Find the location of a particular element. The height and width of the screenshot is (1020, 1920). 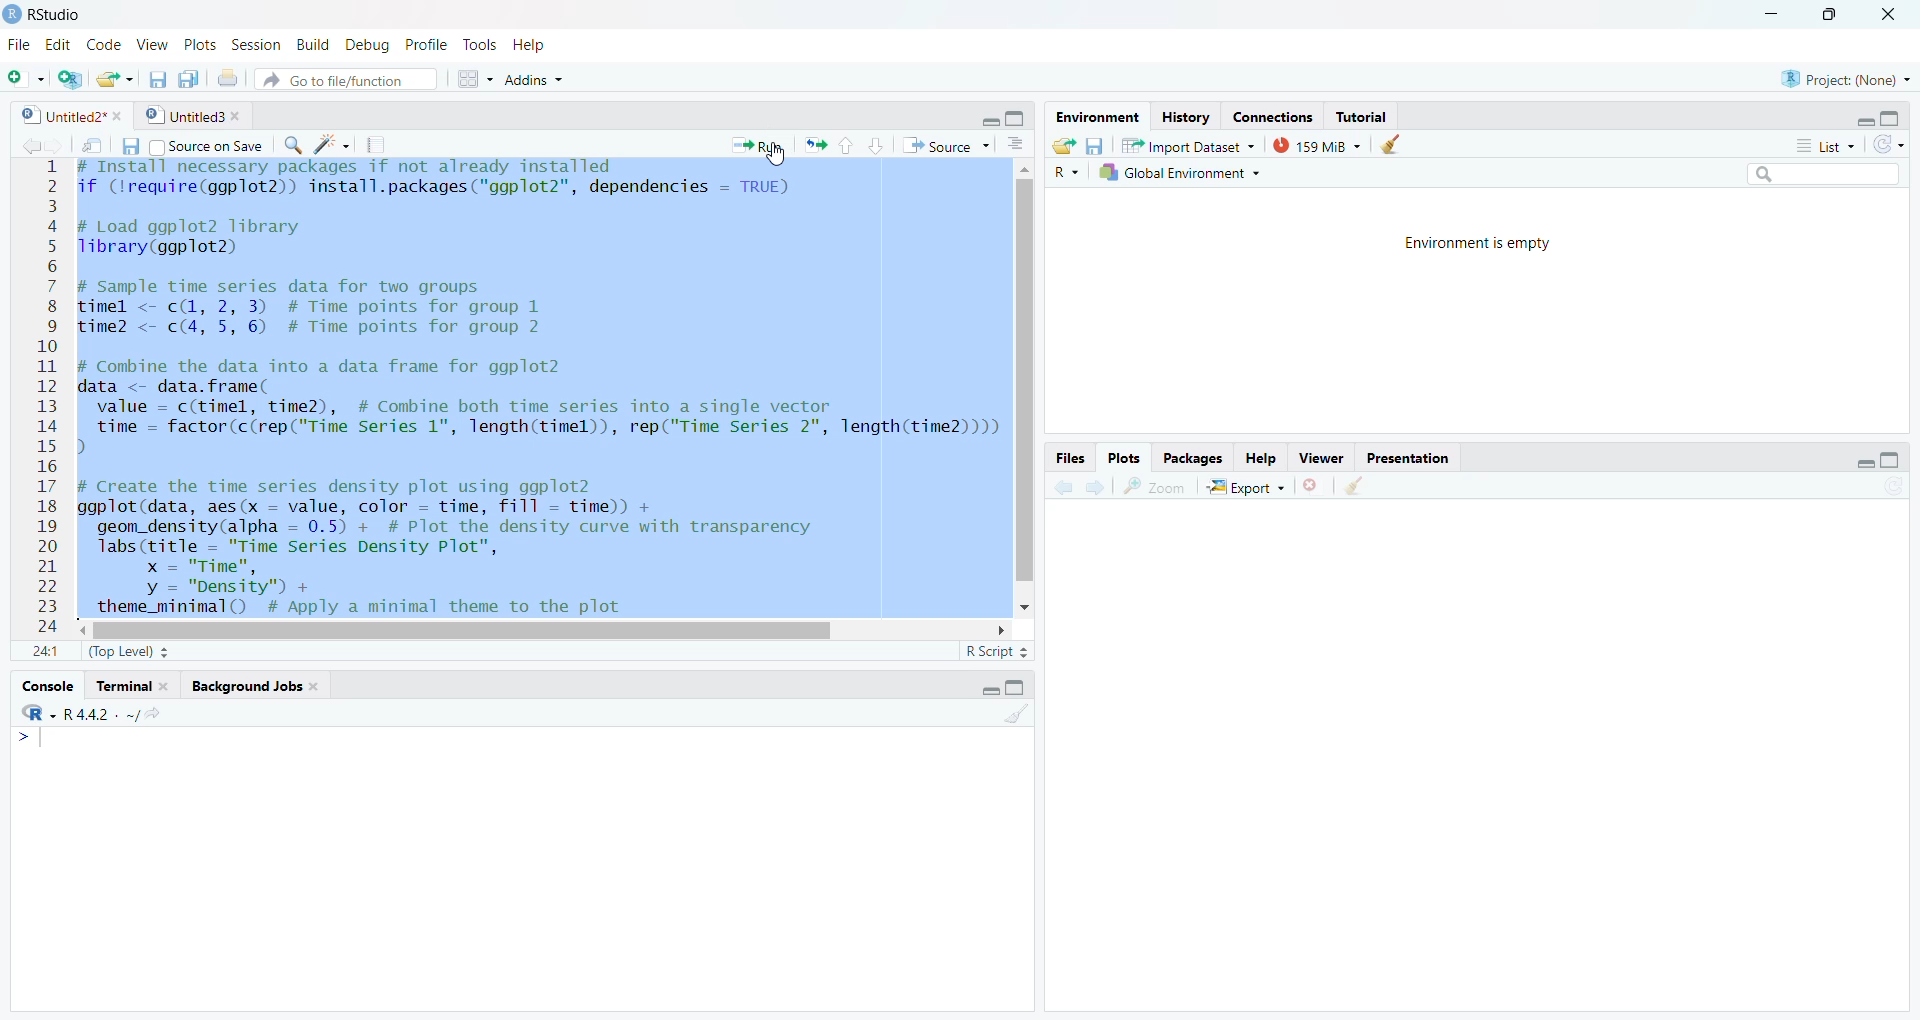

File is located at coordinates (19, 44).